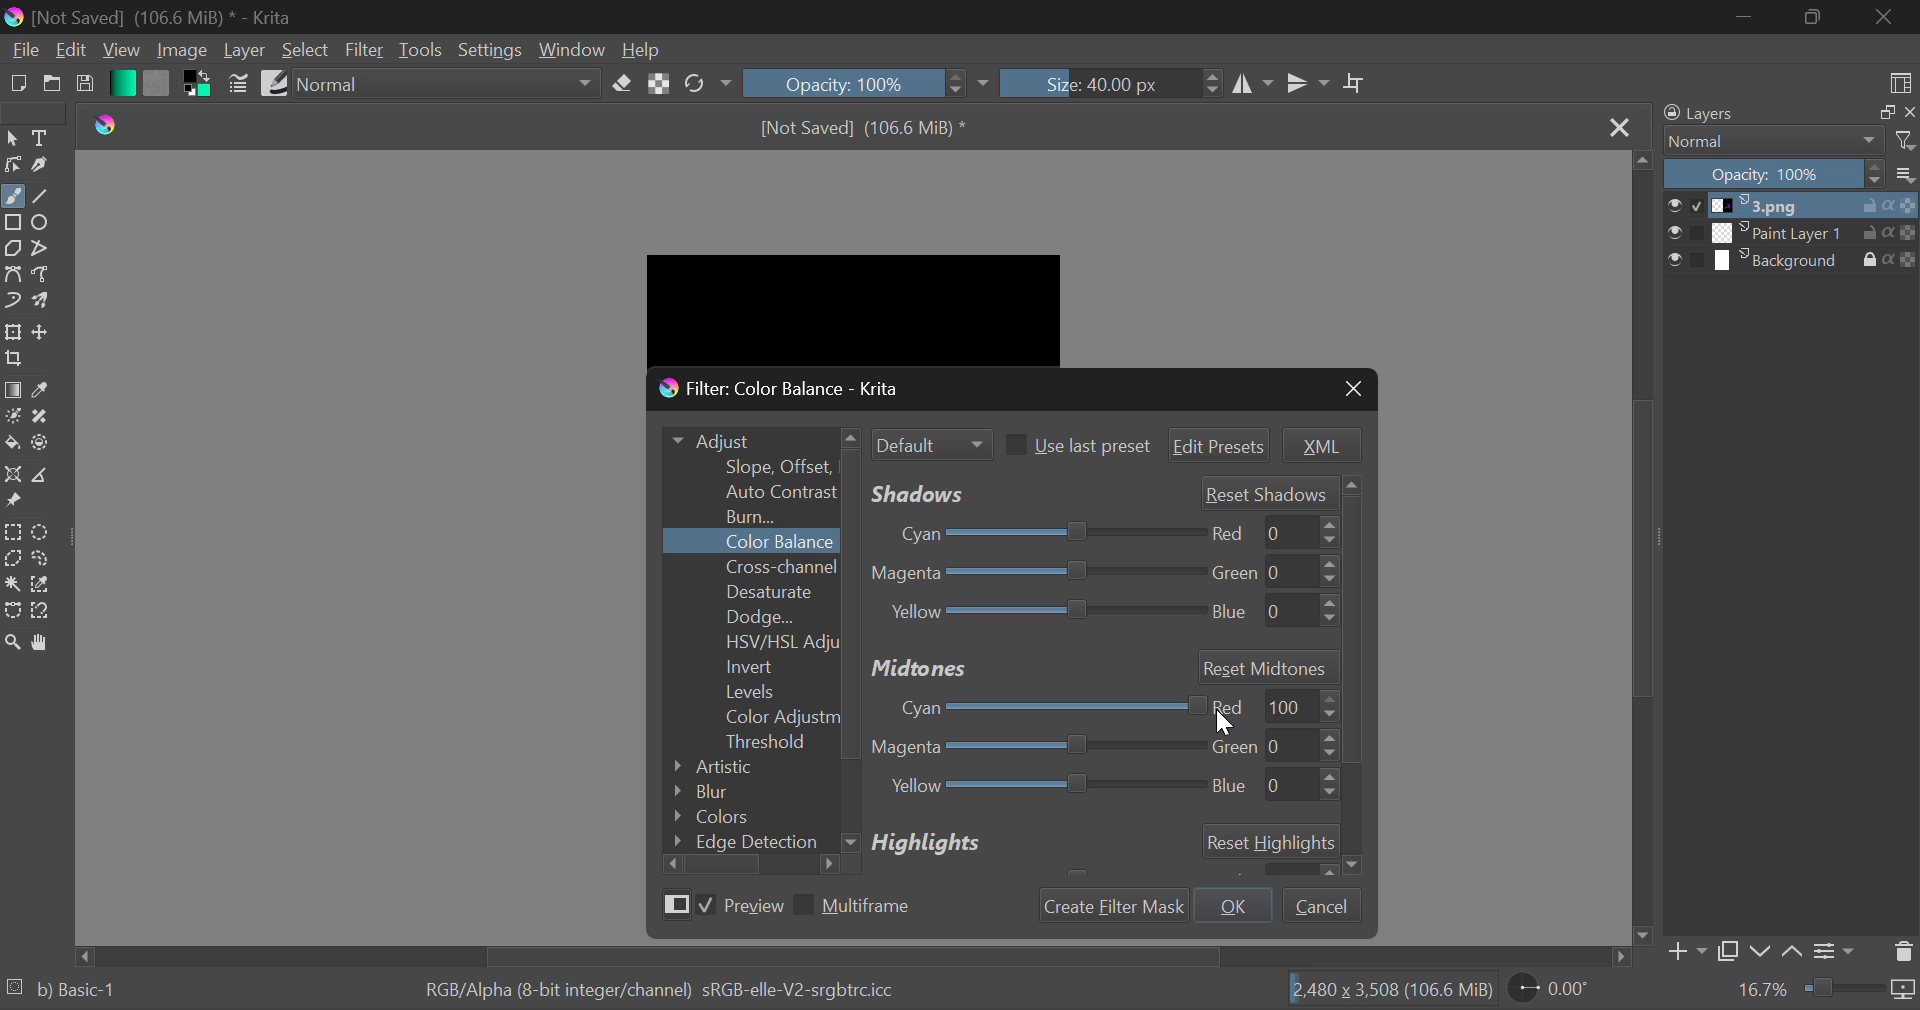  What do you see at coordinates (16, 504) in the screenshot?
I see `Reference Images` at bounding box center [16, 504].